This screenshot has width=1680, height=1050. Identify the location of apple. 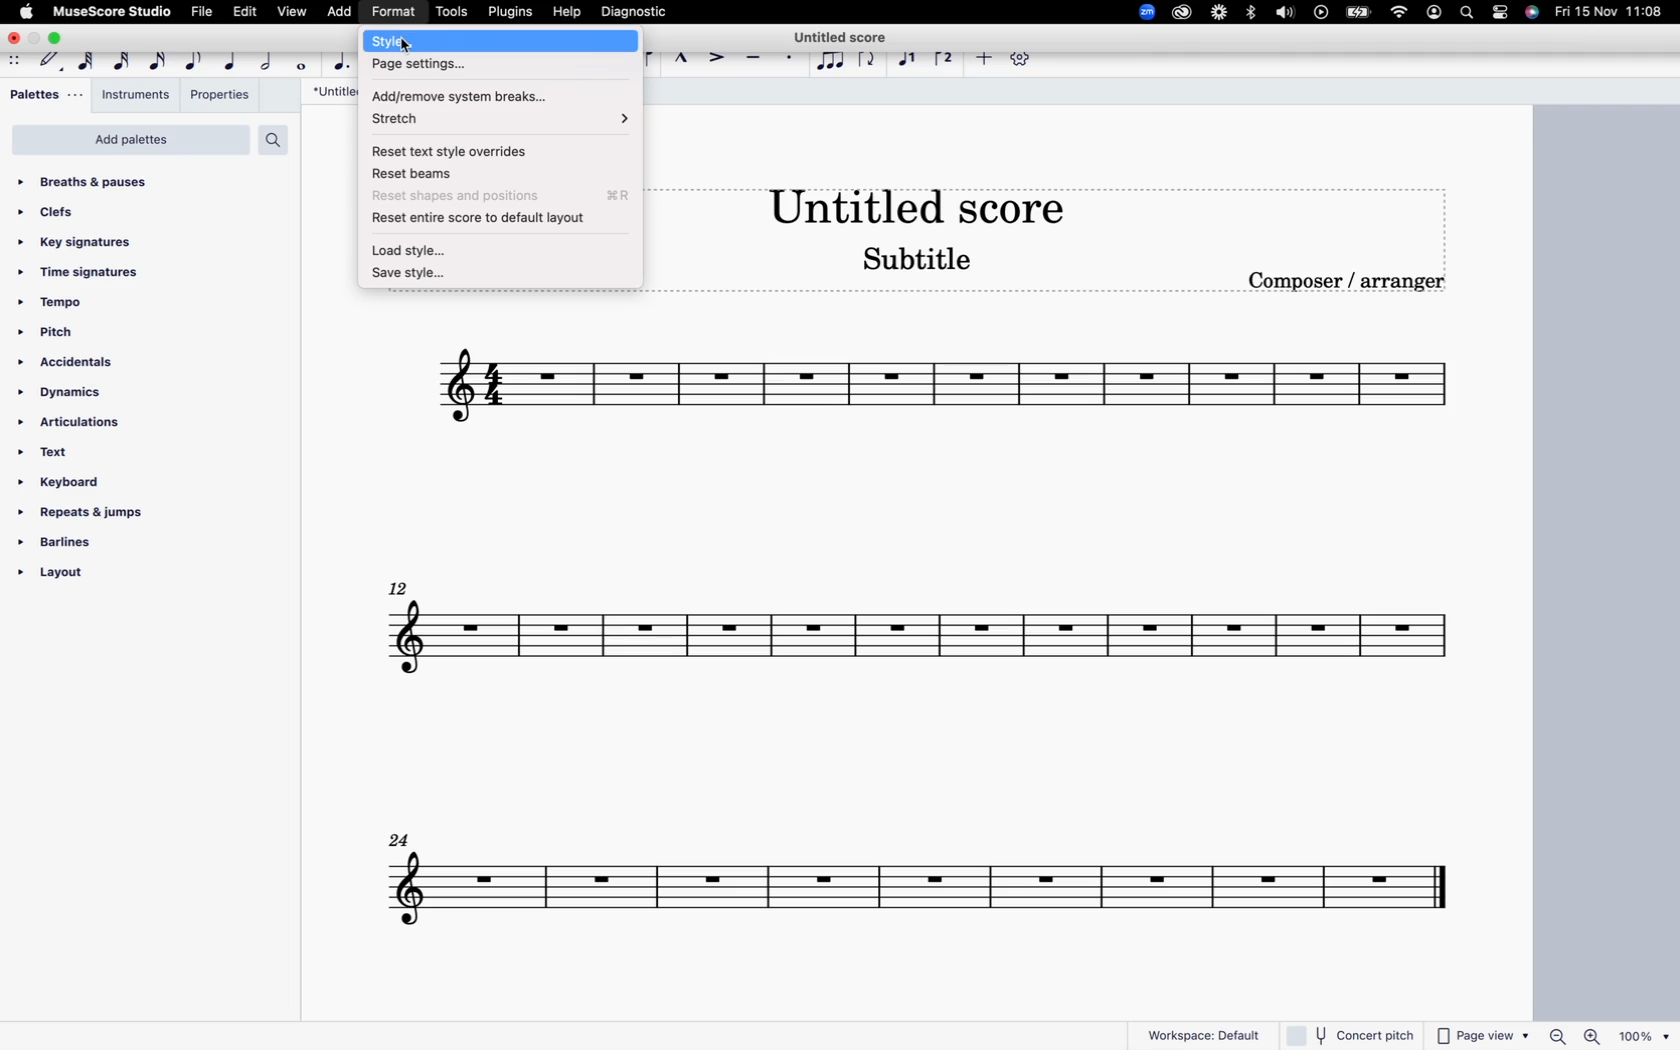
(27, 11).